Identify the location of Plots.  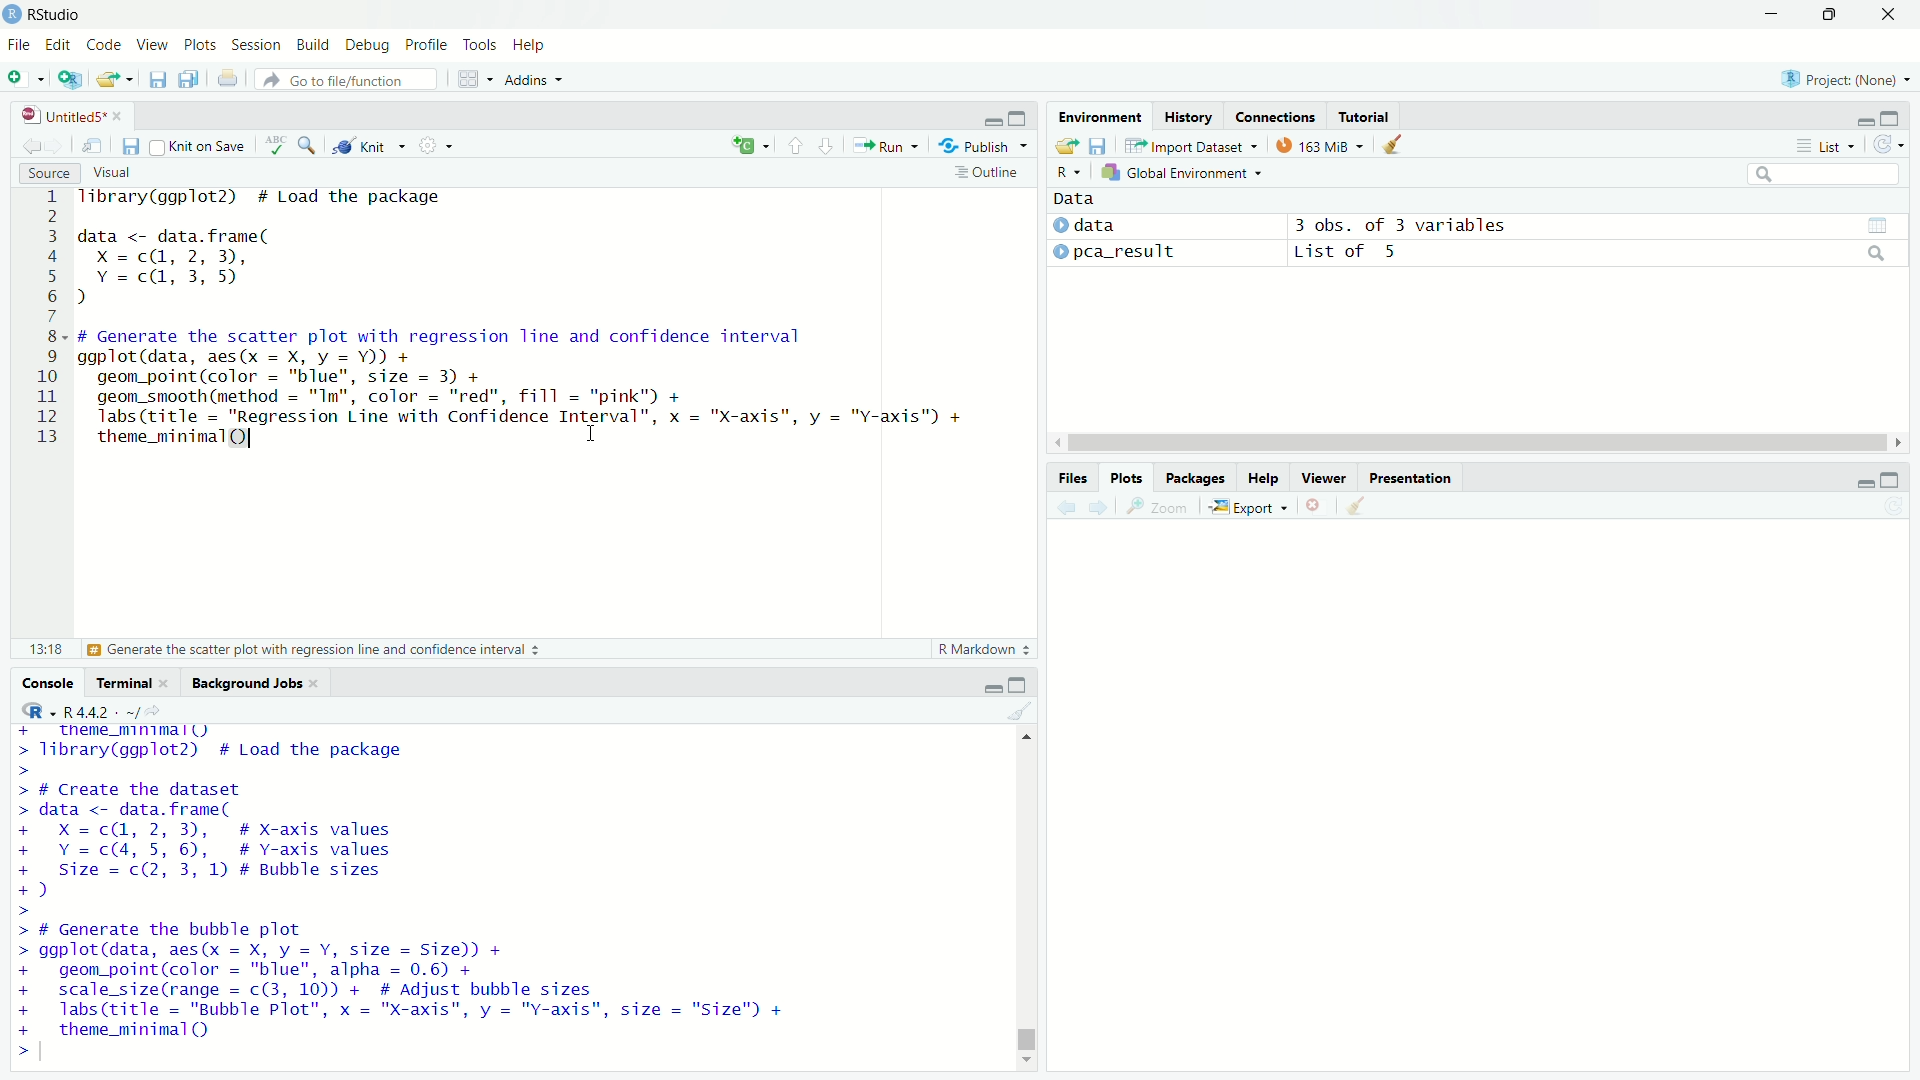
(199, 45).